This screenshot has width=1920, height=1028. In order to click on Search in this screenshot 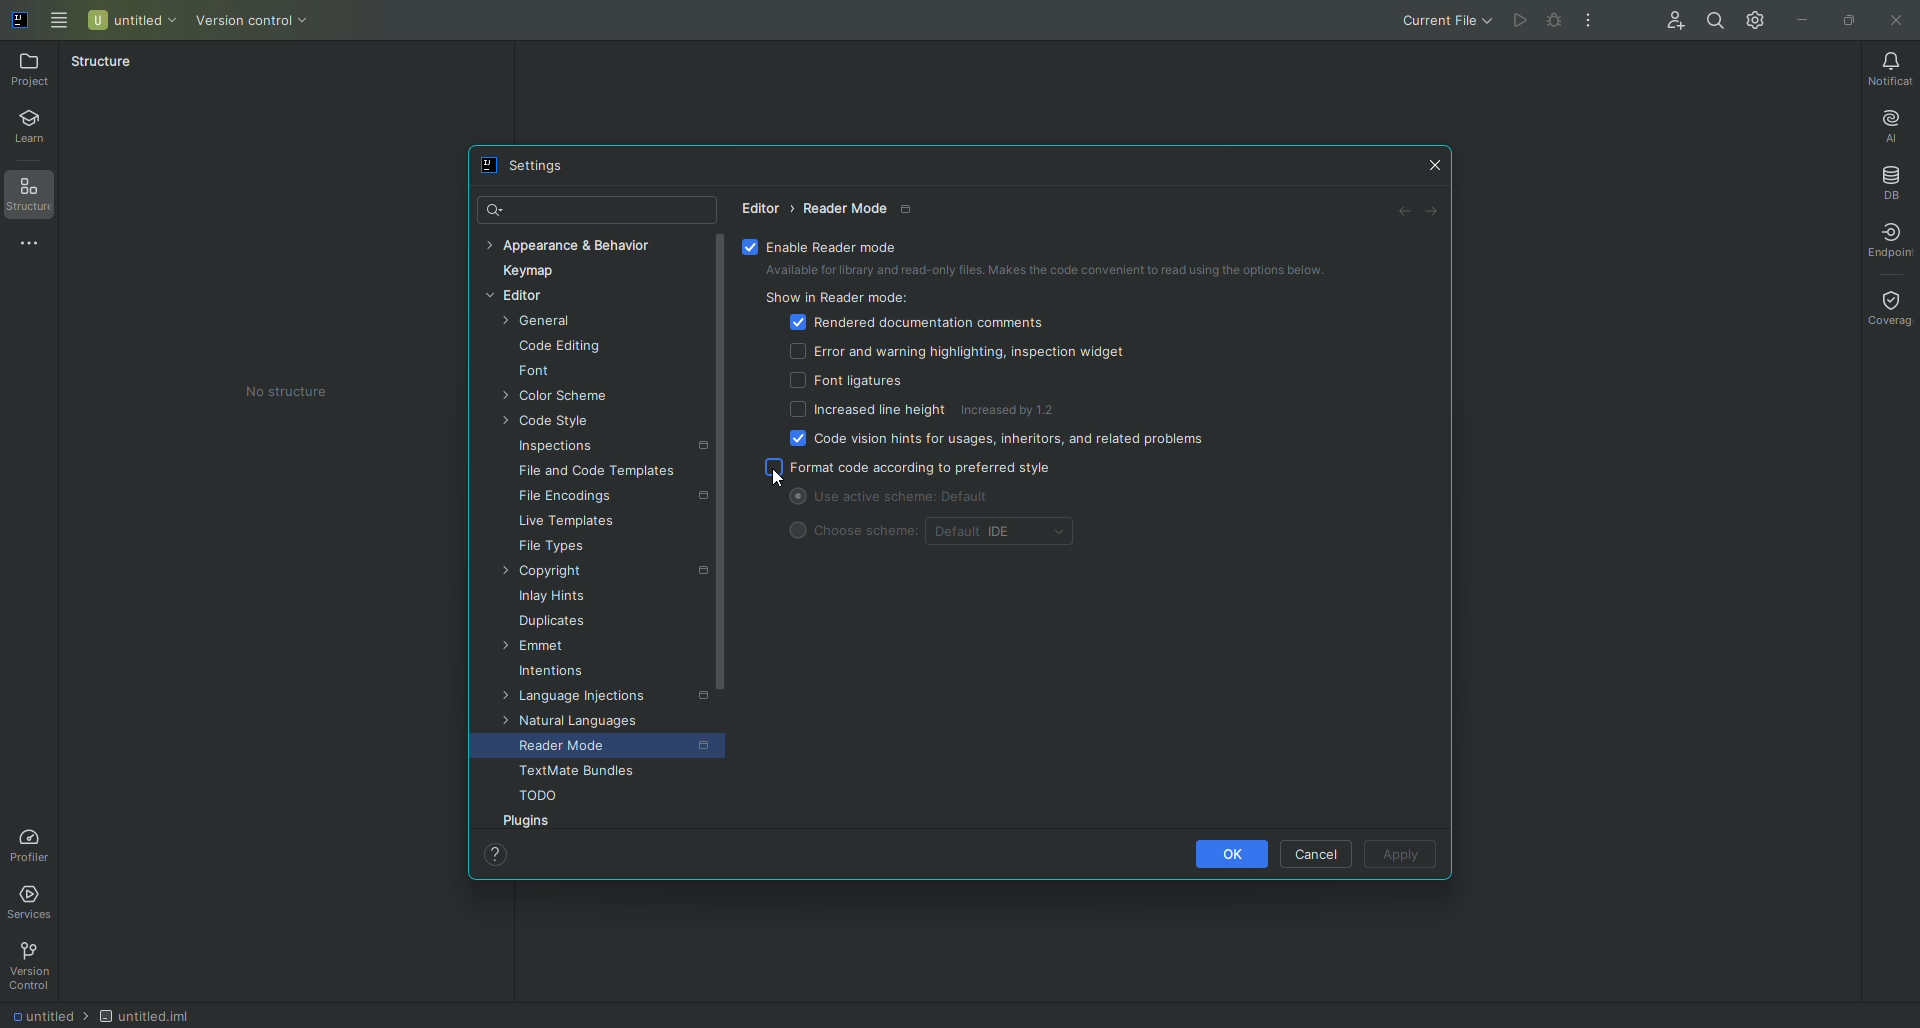, I will do `click(1713, 19)`.